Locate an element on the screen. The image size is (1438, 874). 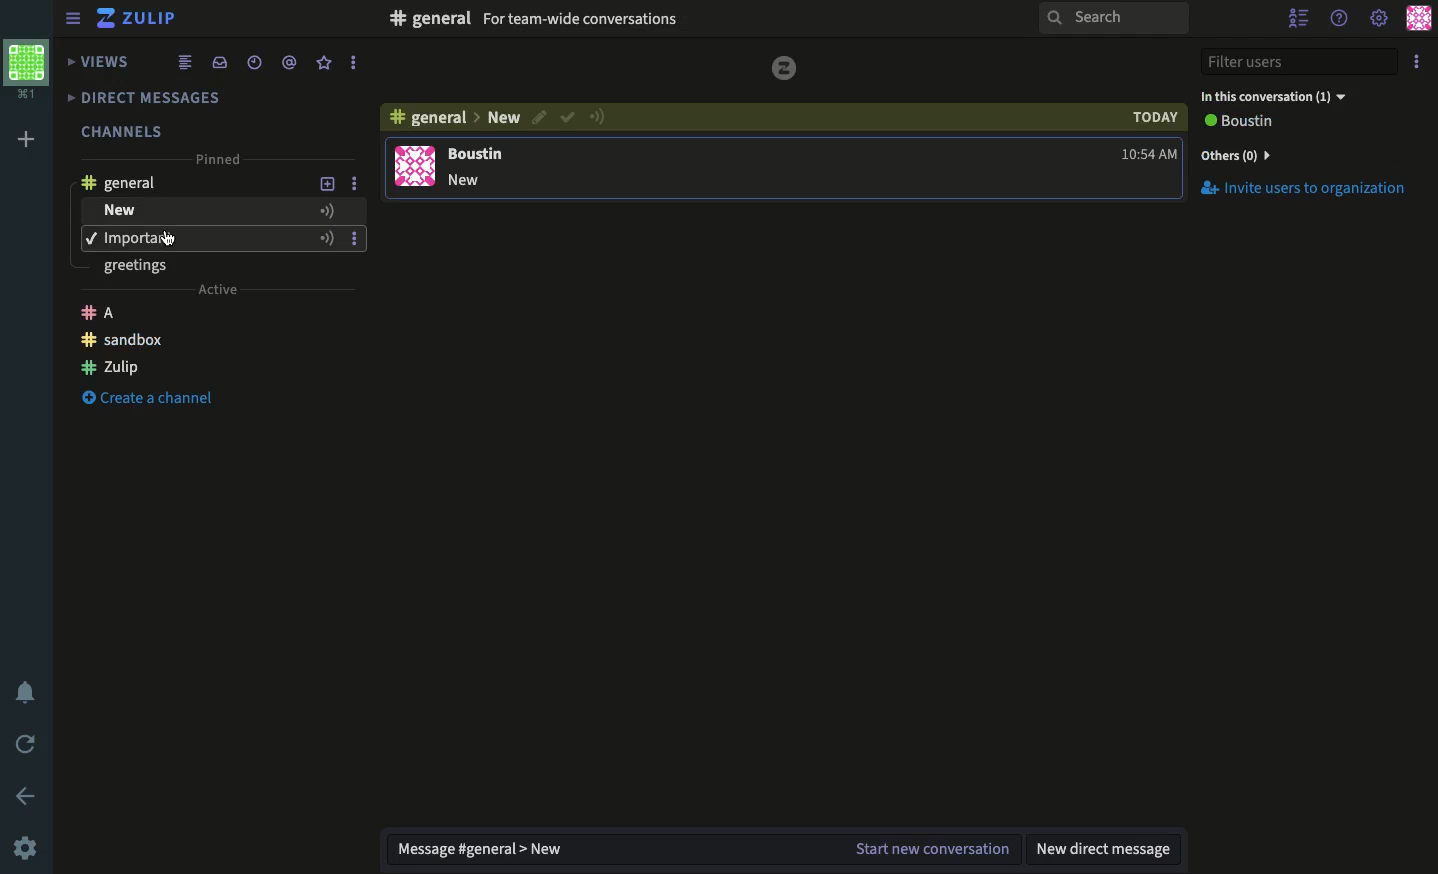
Create Channel is located at coordinates (163, 403).